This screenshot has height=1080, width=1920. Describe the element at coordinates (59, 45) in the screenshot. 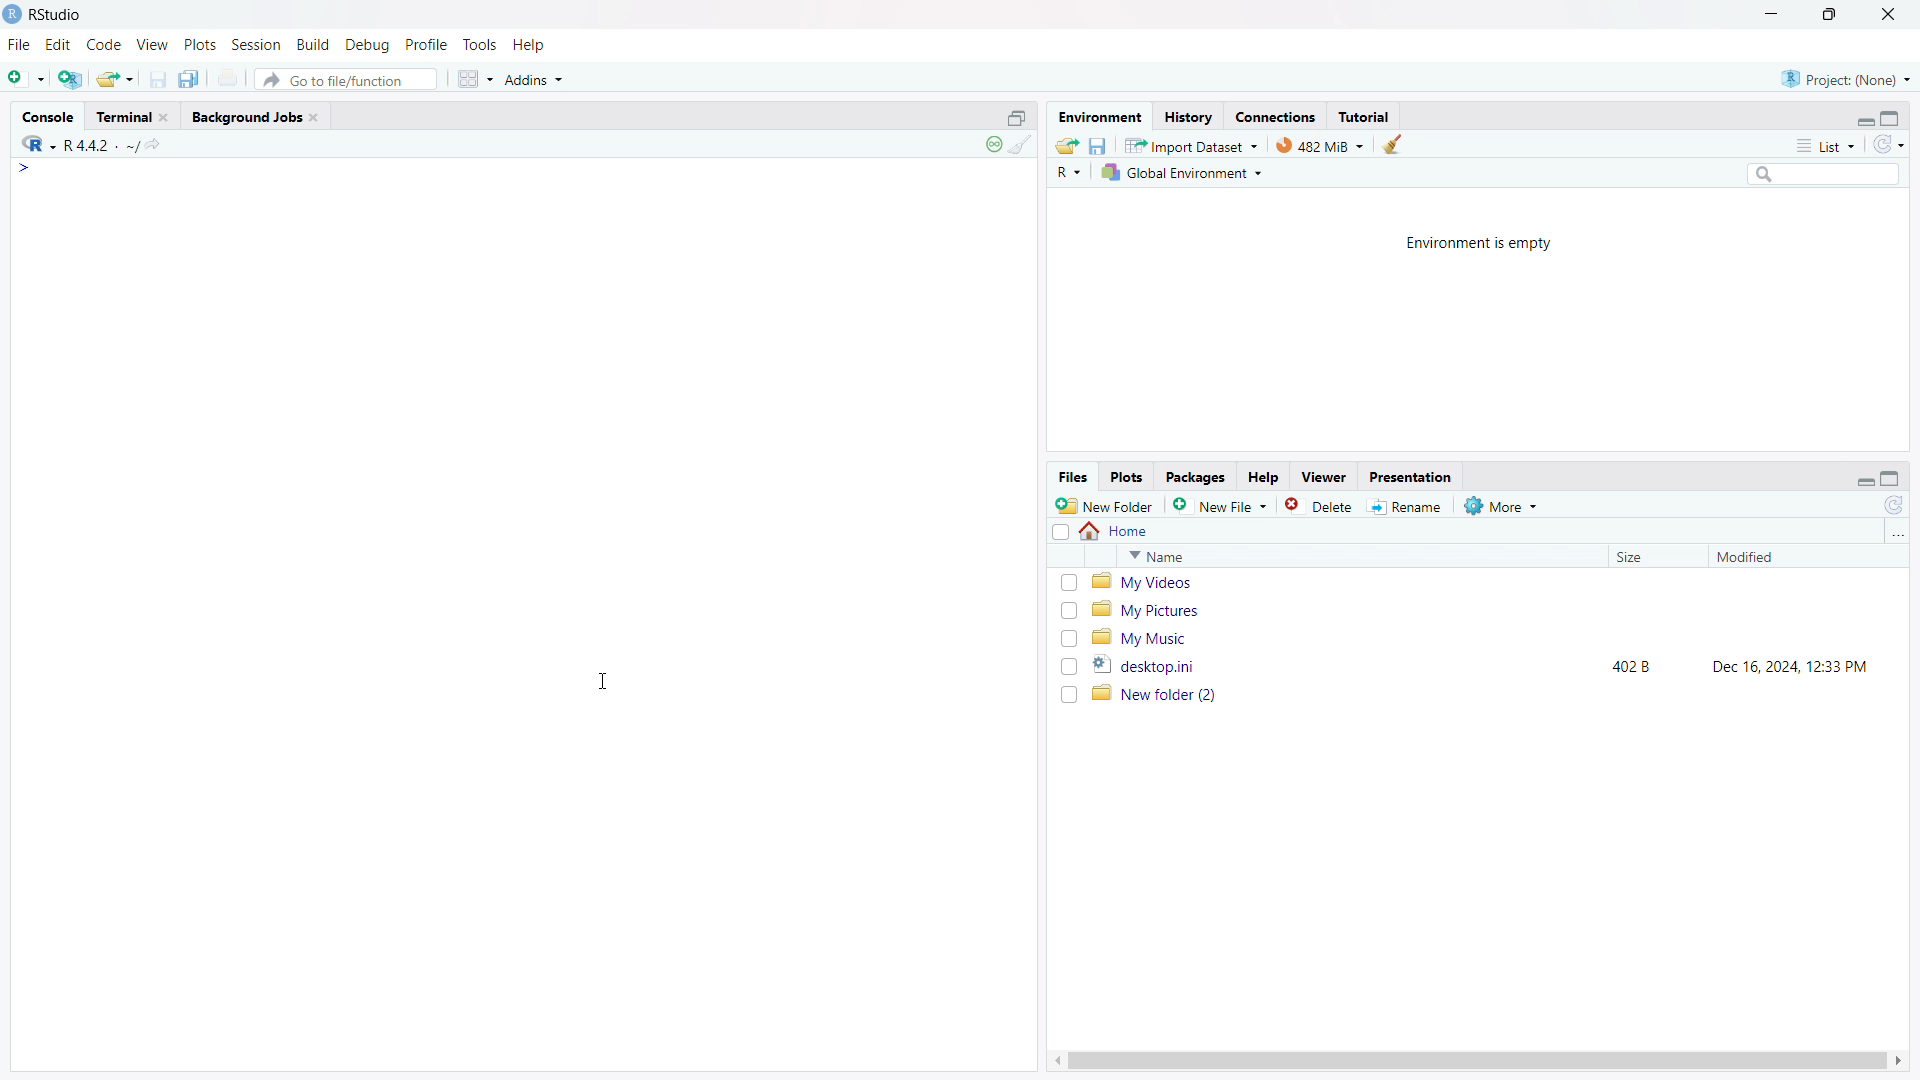

I see `edit` at that location.